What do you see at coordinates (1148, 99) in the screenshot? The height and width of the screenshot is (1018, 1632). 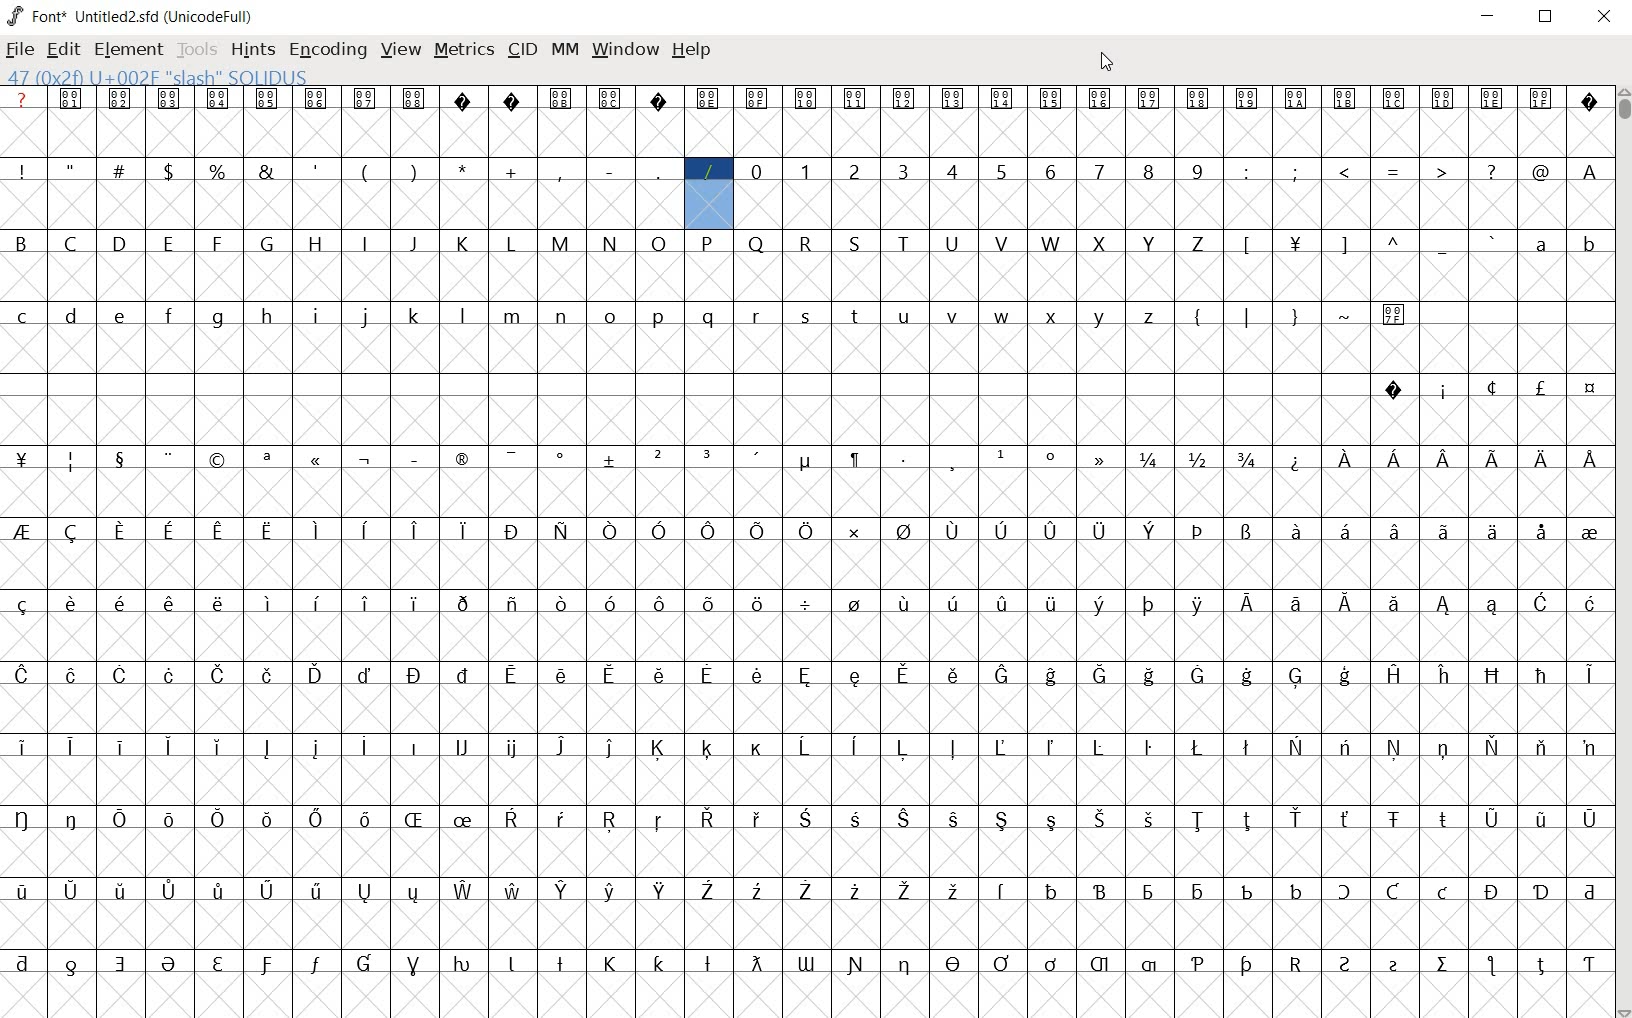 I see `glyph` at bounding box center [1148, 99].